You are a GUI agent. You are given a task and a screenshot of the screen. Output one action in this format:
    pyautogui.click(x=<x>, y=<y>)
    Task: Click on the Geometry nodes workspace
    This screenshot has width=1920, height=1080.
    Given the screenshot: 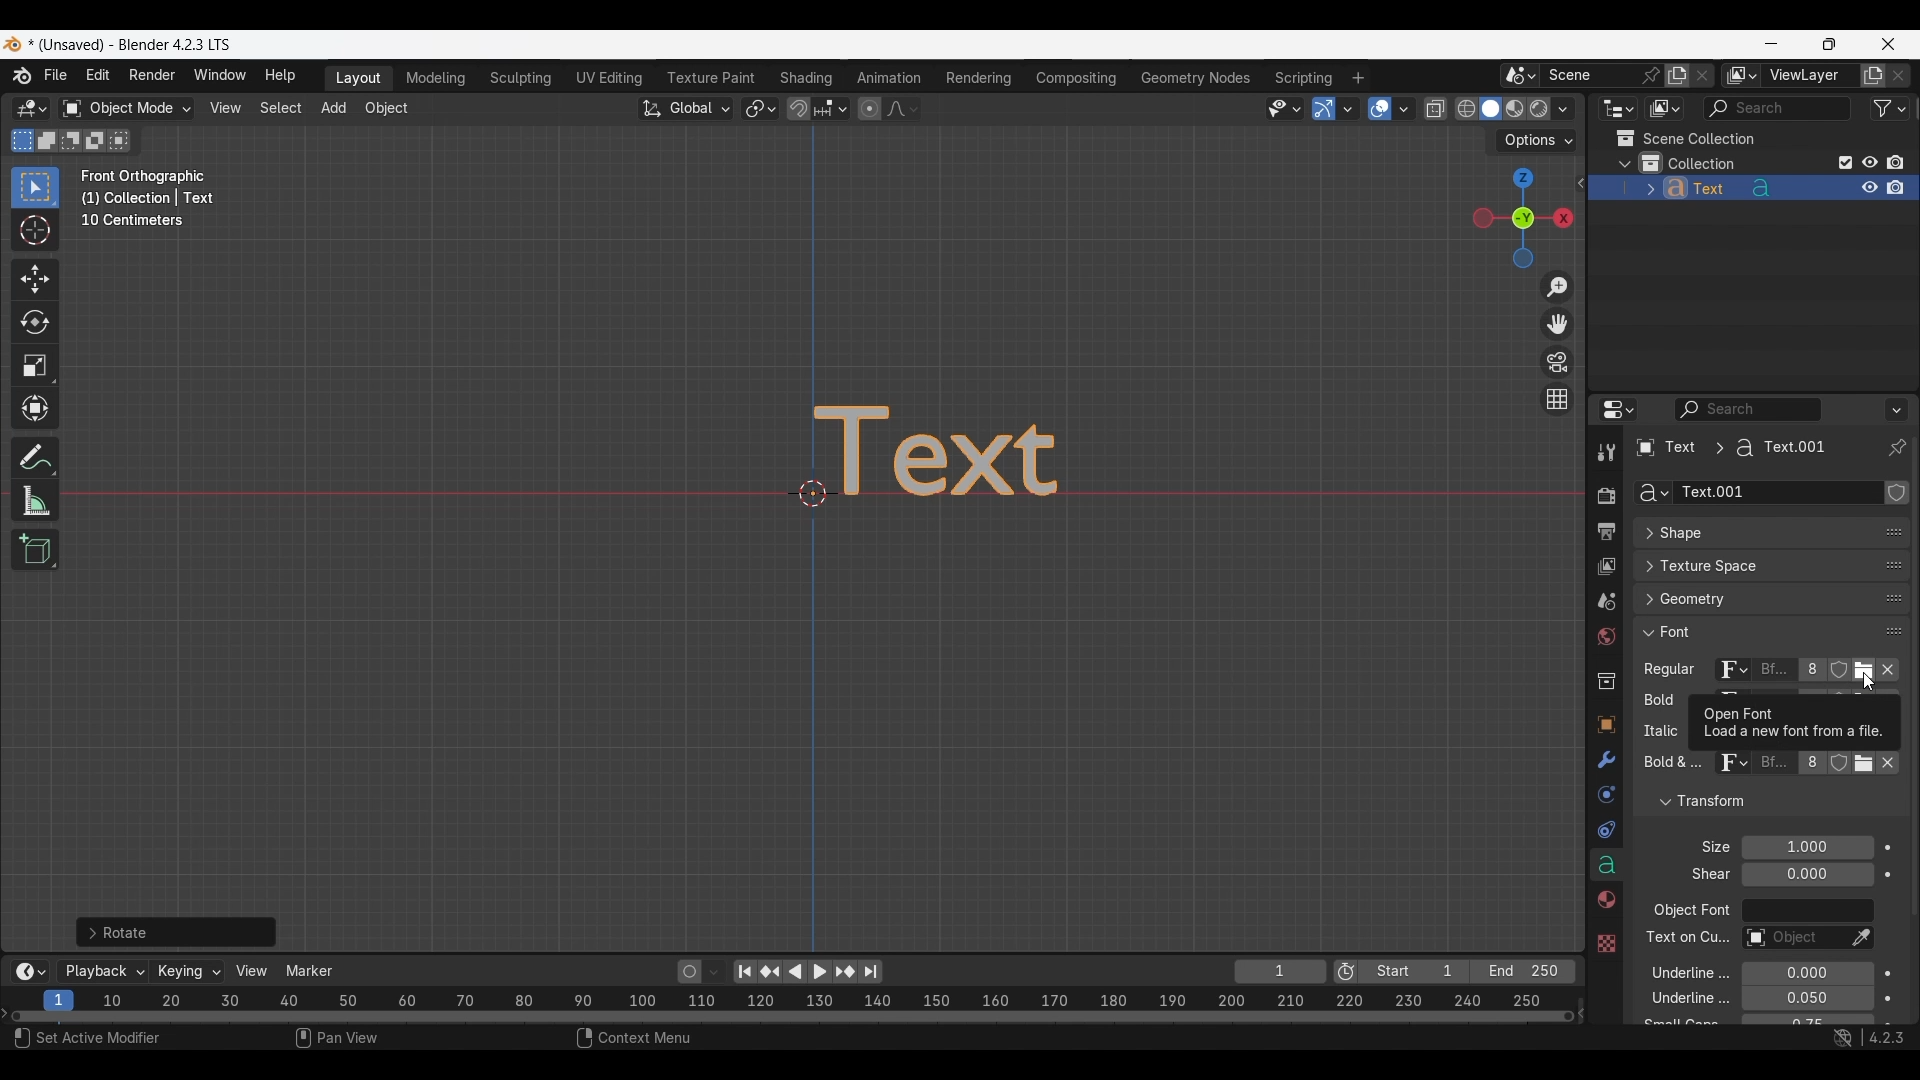 What is the action you would take?
    pyautogui.click(x=1195, y=77)
    